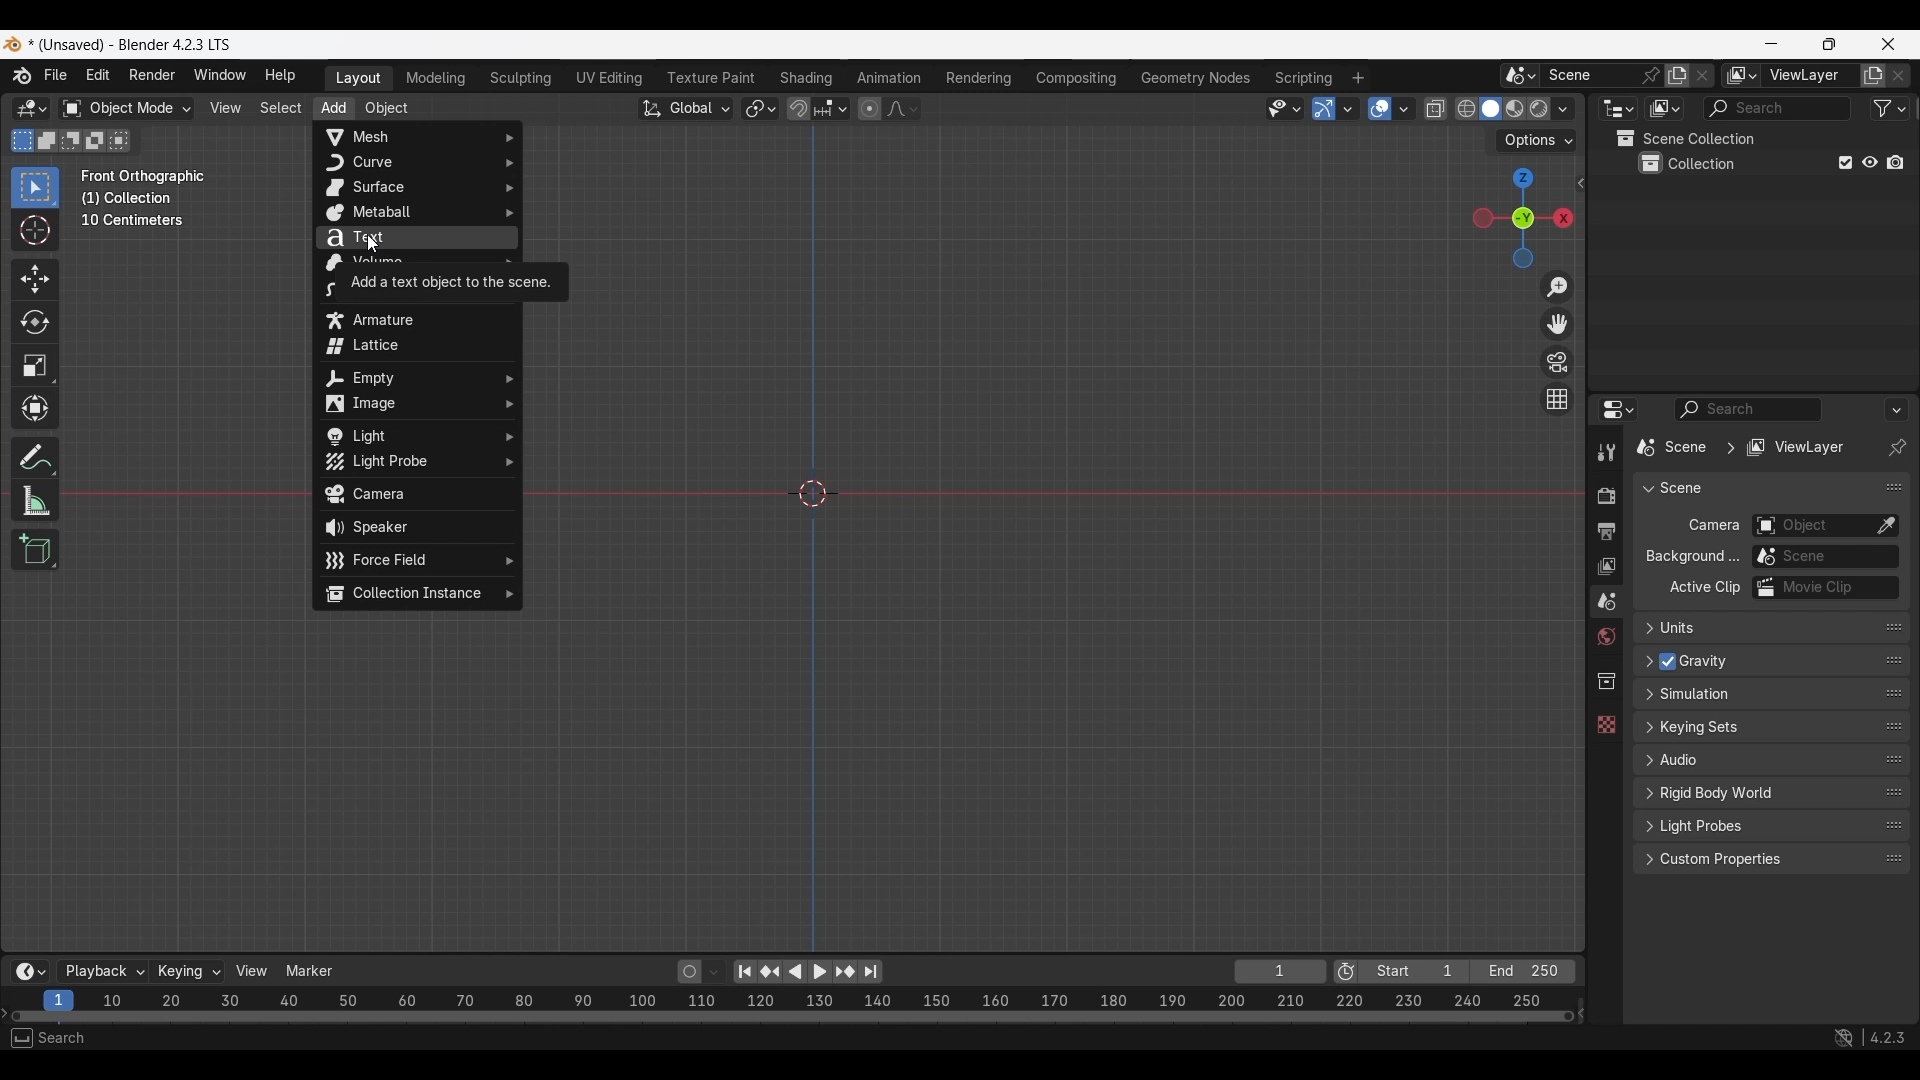 Image resolution: width=1920 pixels, height=1080 pixels. What do you see at coordinates (417, 188) in the screenshot?
I see `Surface options` at bounding box center [417, 188].